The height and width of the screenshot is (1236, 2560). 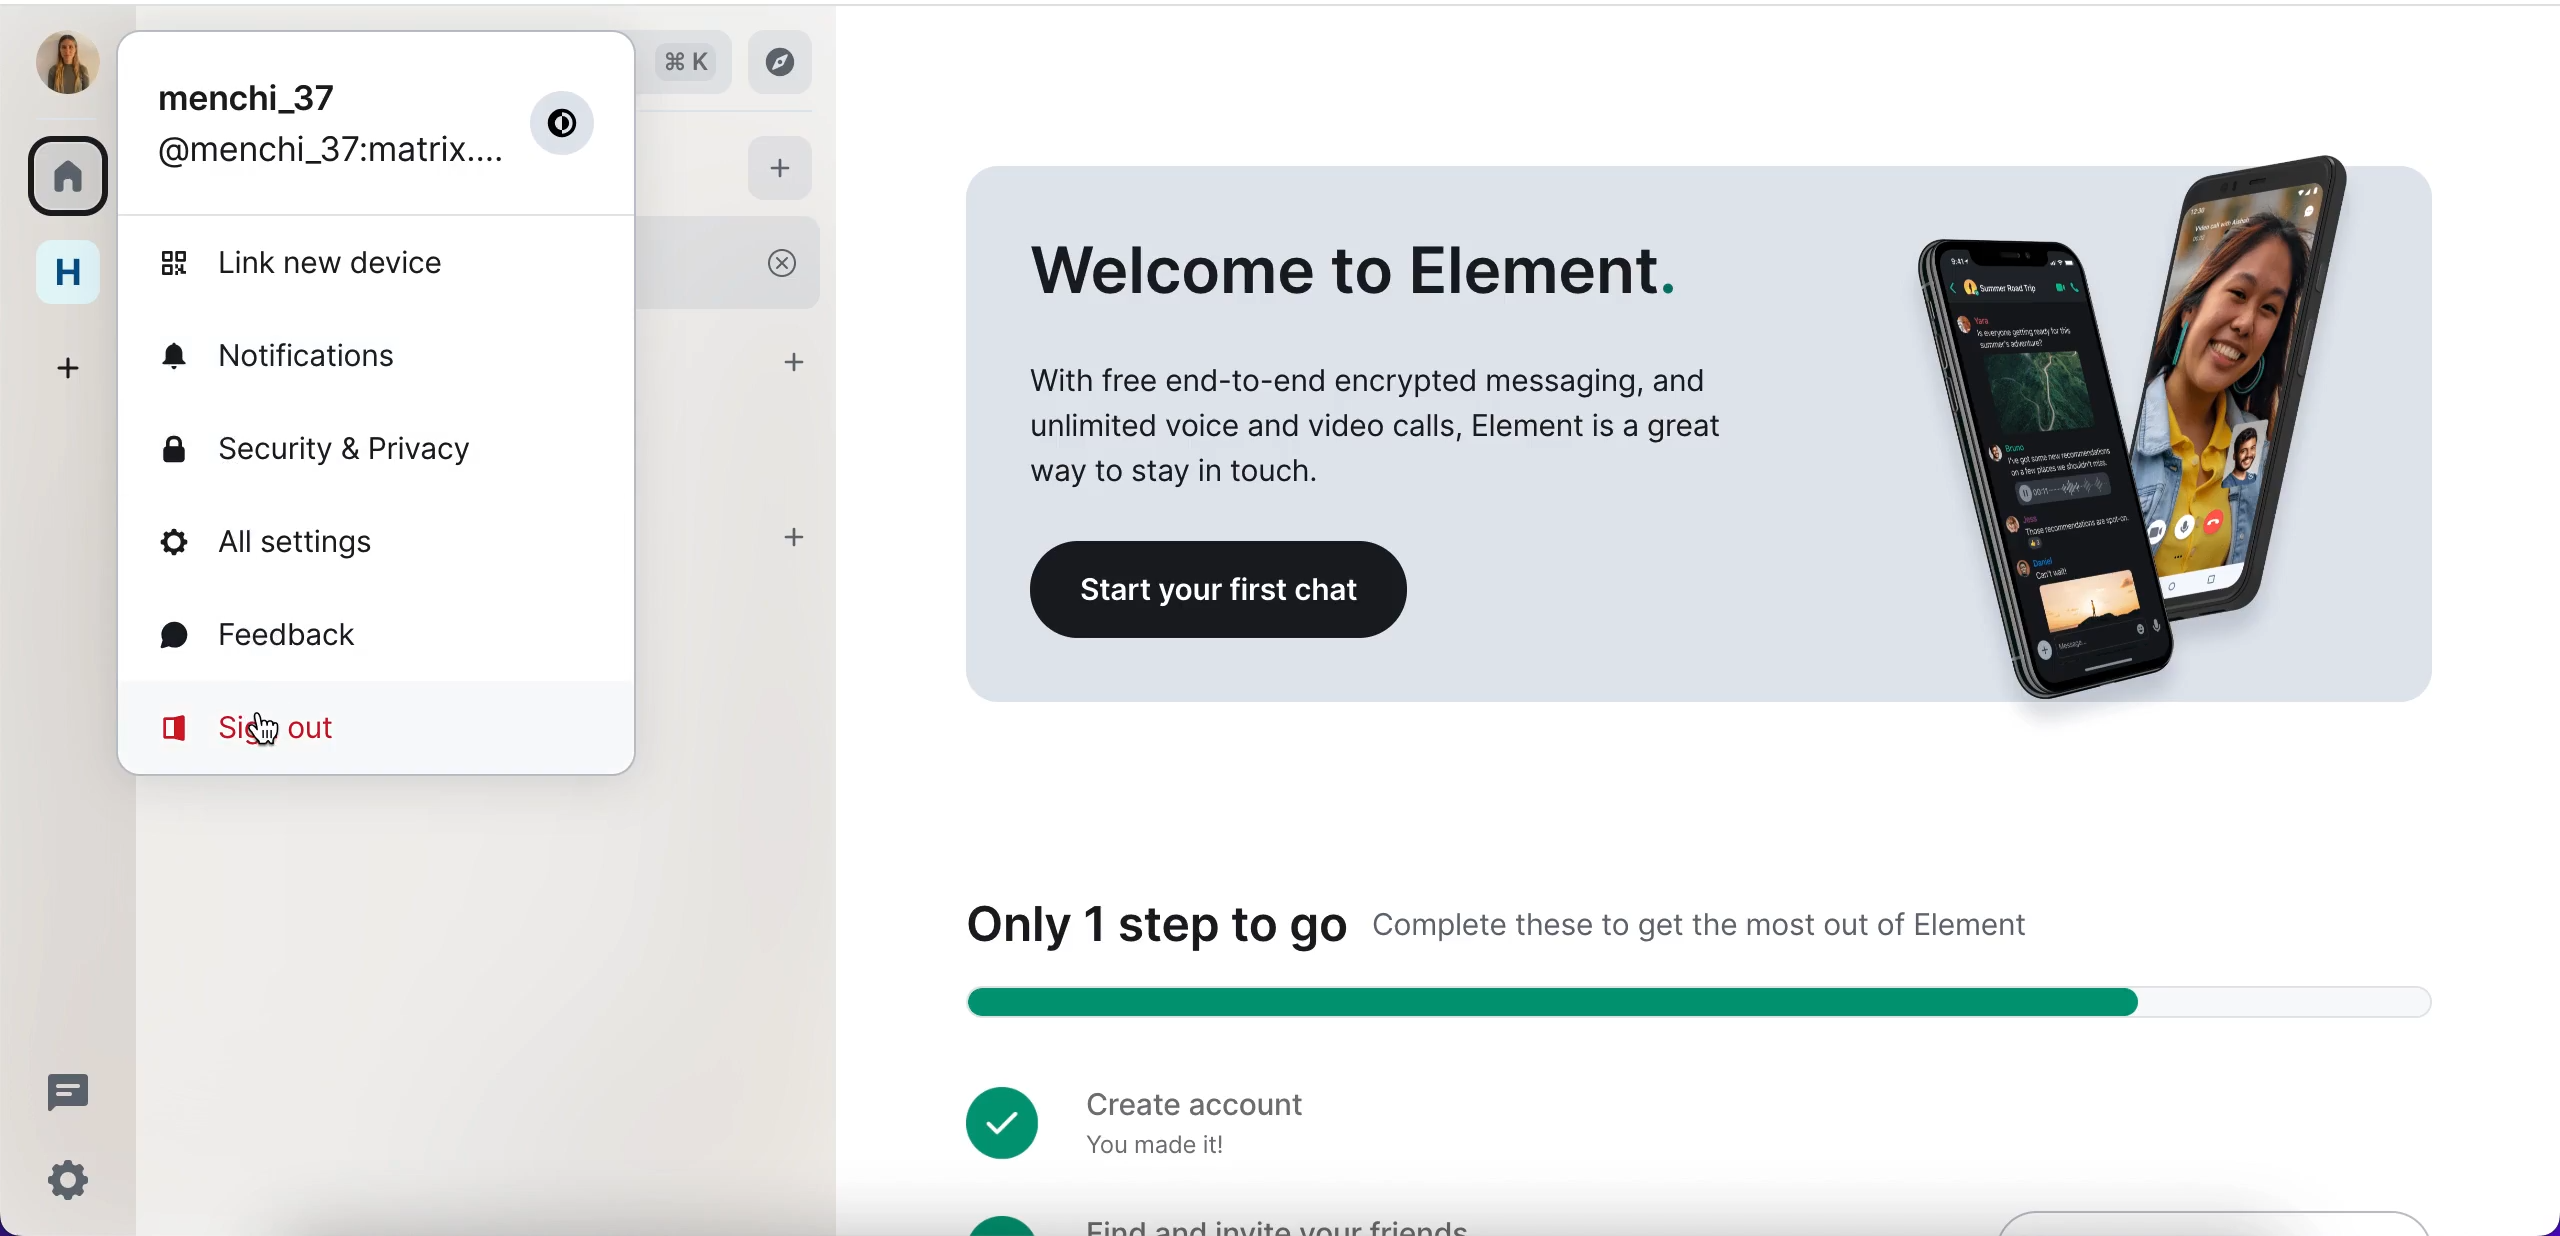 I want to click on home, so click(x=74, y=270).